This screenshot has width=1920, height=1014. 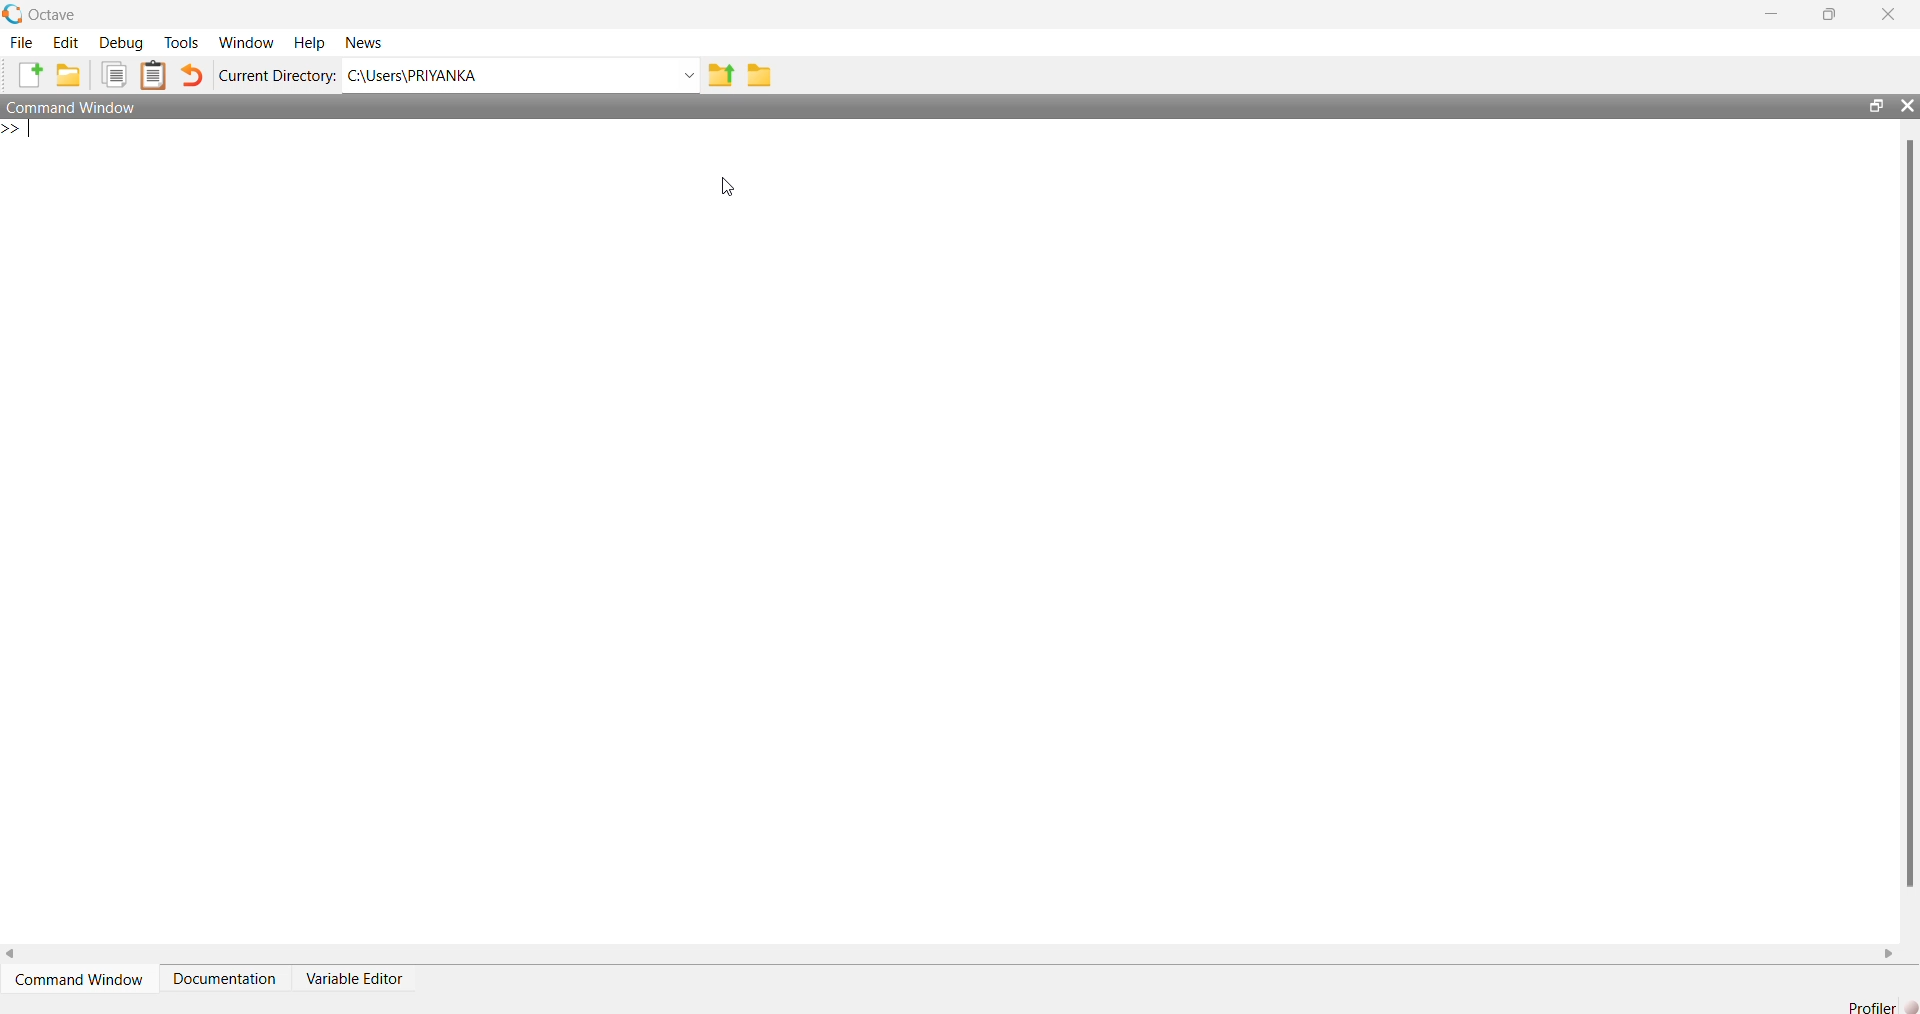 I want to click on close, so click(x=1888, y=13).